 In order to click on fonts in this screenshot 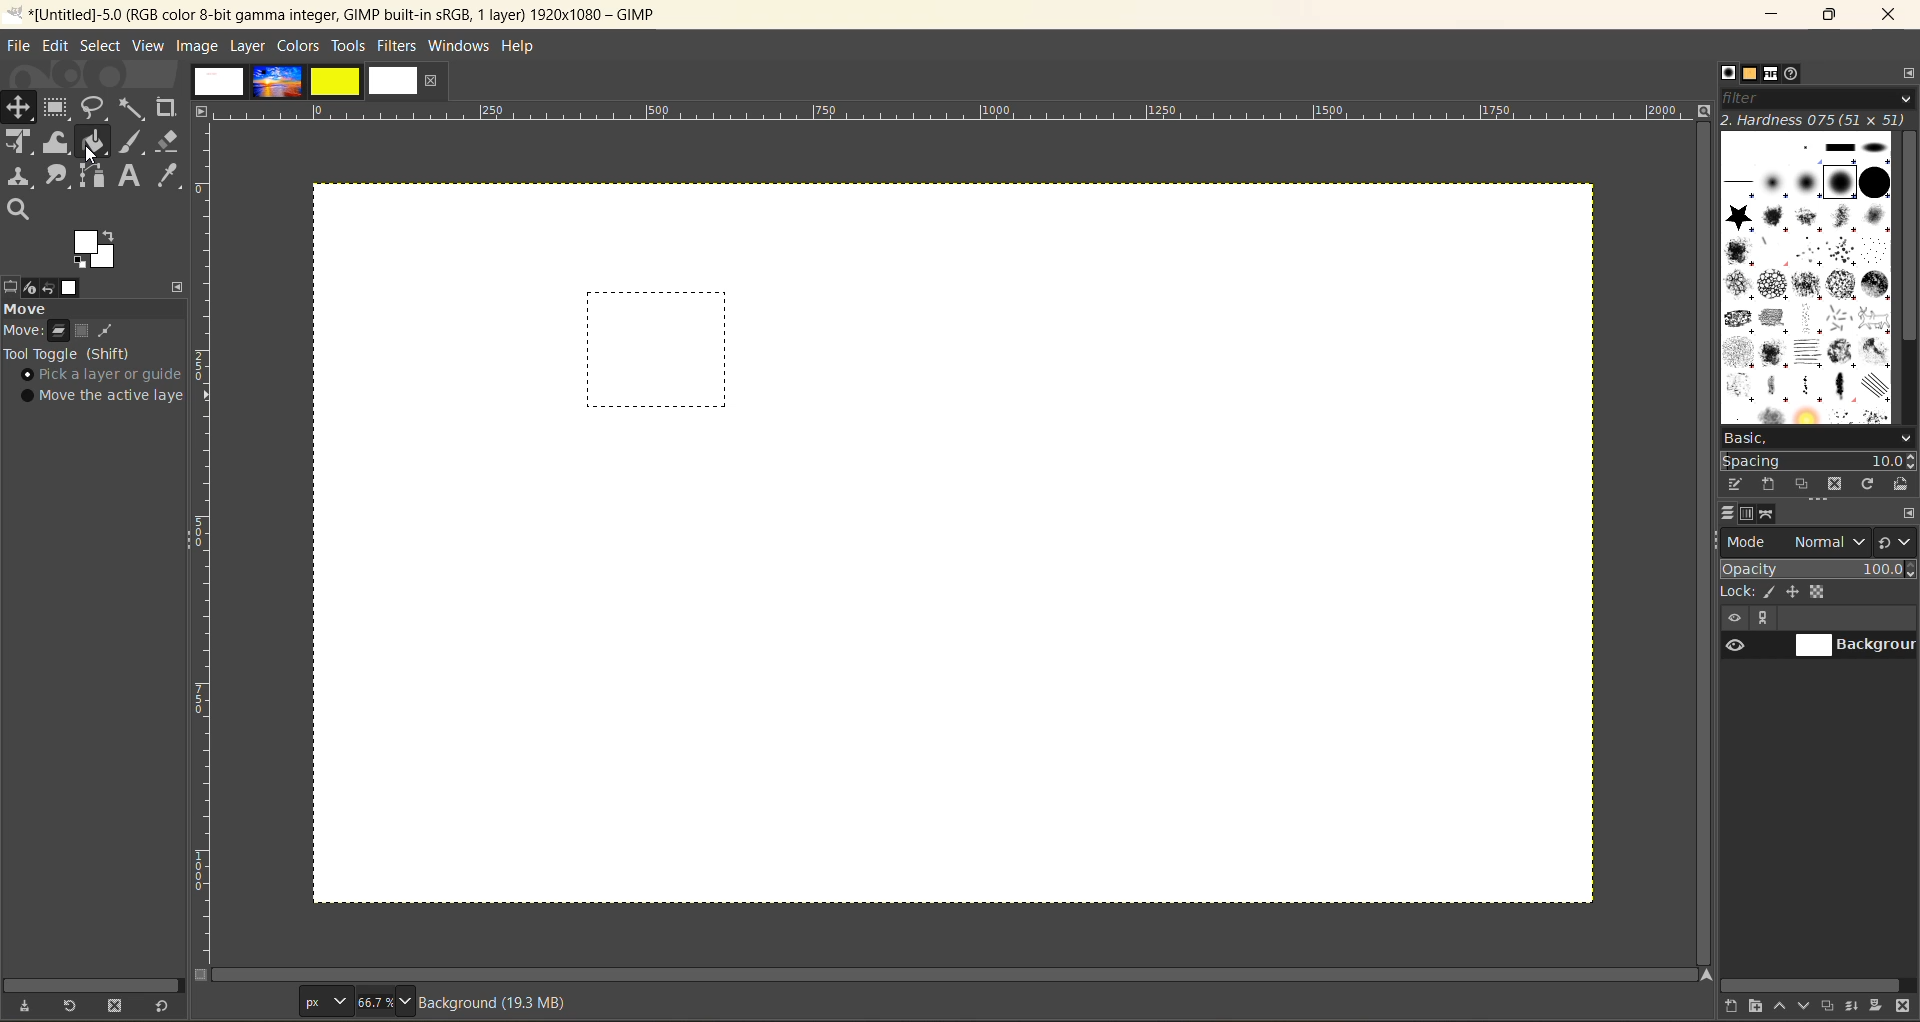, I will do `click(1769, 76)`.